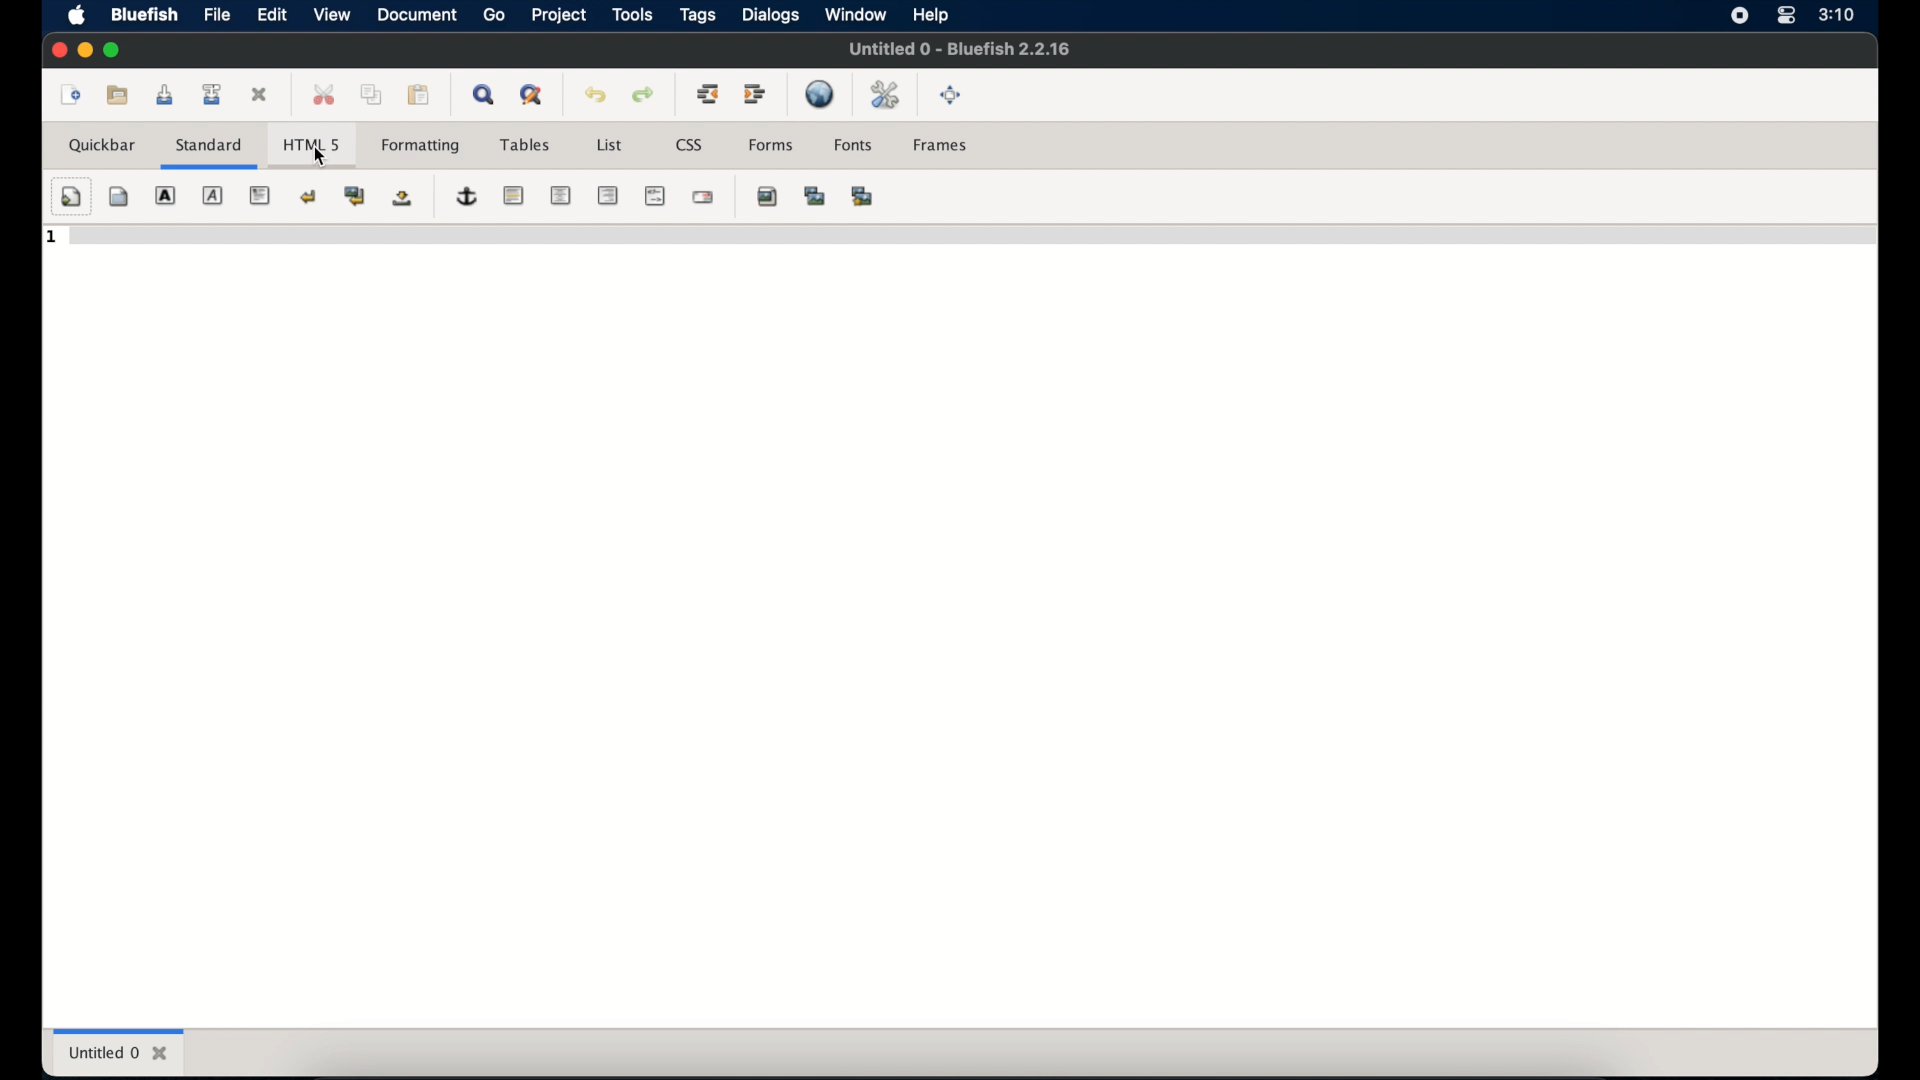  What do you see at coordinates (707, 93) in the screenshot?
I see `unindent` at bounding box center [707, 93].